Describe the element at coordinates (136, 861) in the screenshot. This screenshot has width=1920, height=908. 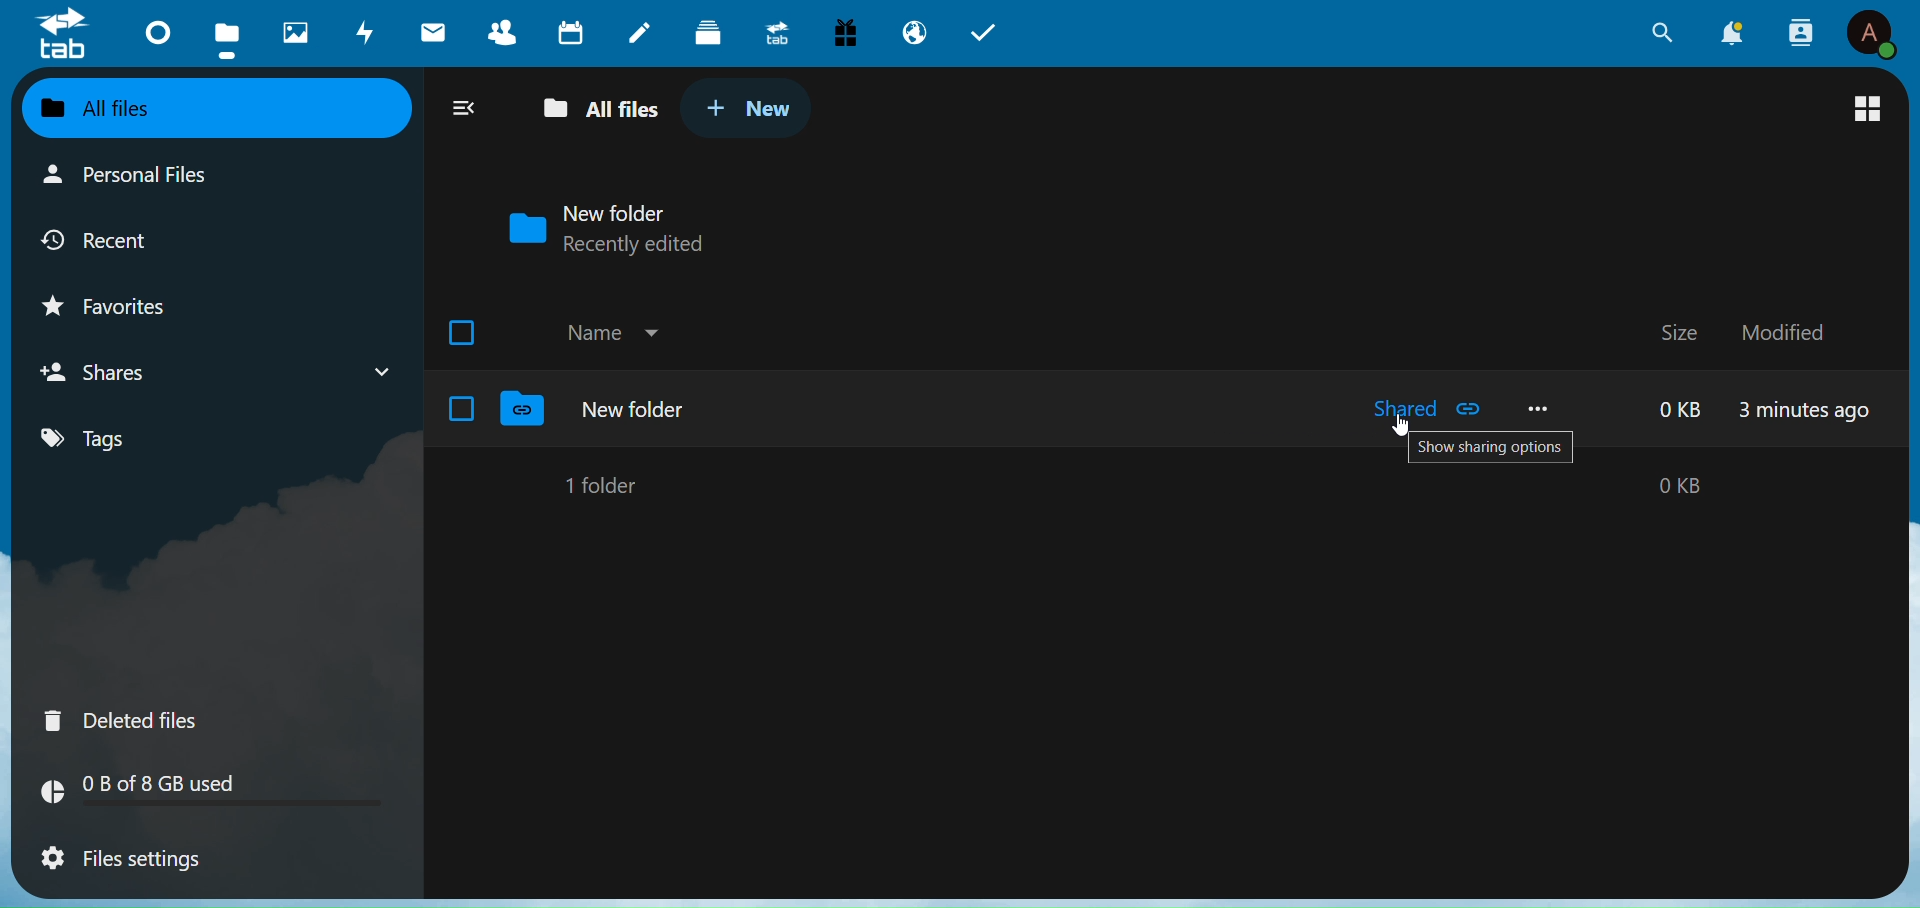
I see `File Settings` at that location.